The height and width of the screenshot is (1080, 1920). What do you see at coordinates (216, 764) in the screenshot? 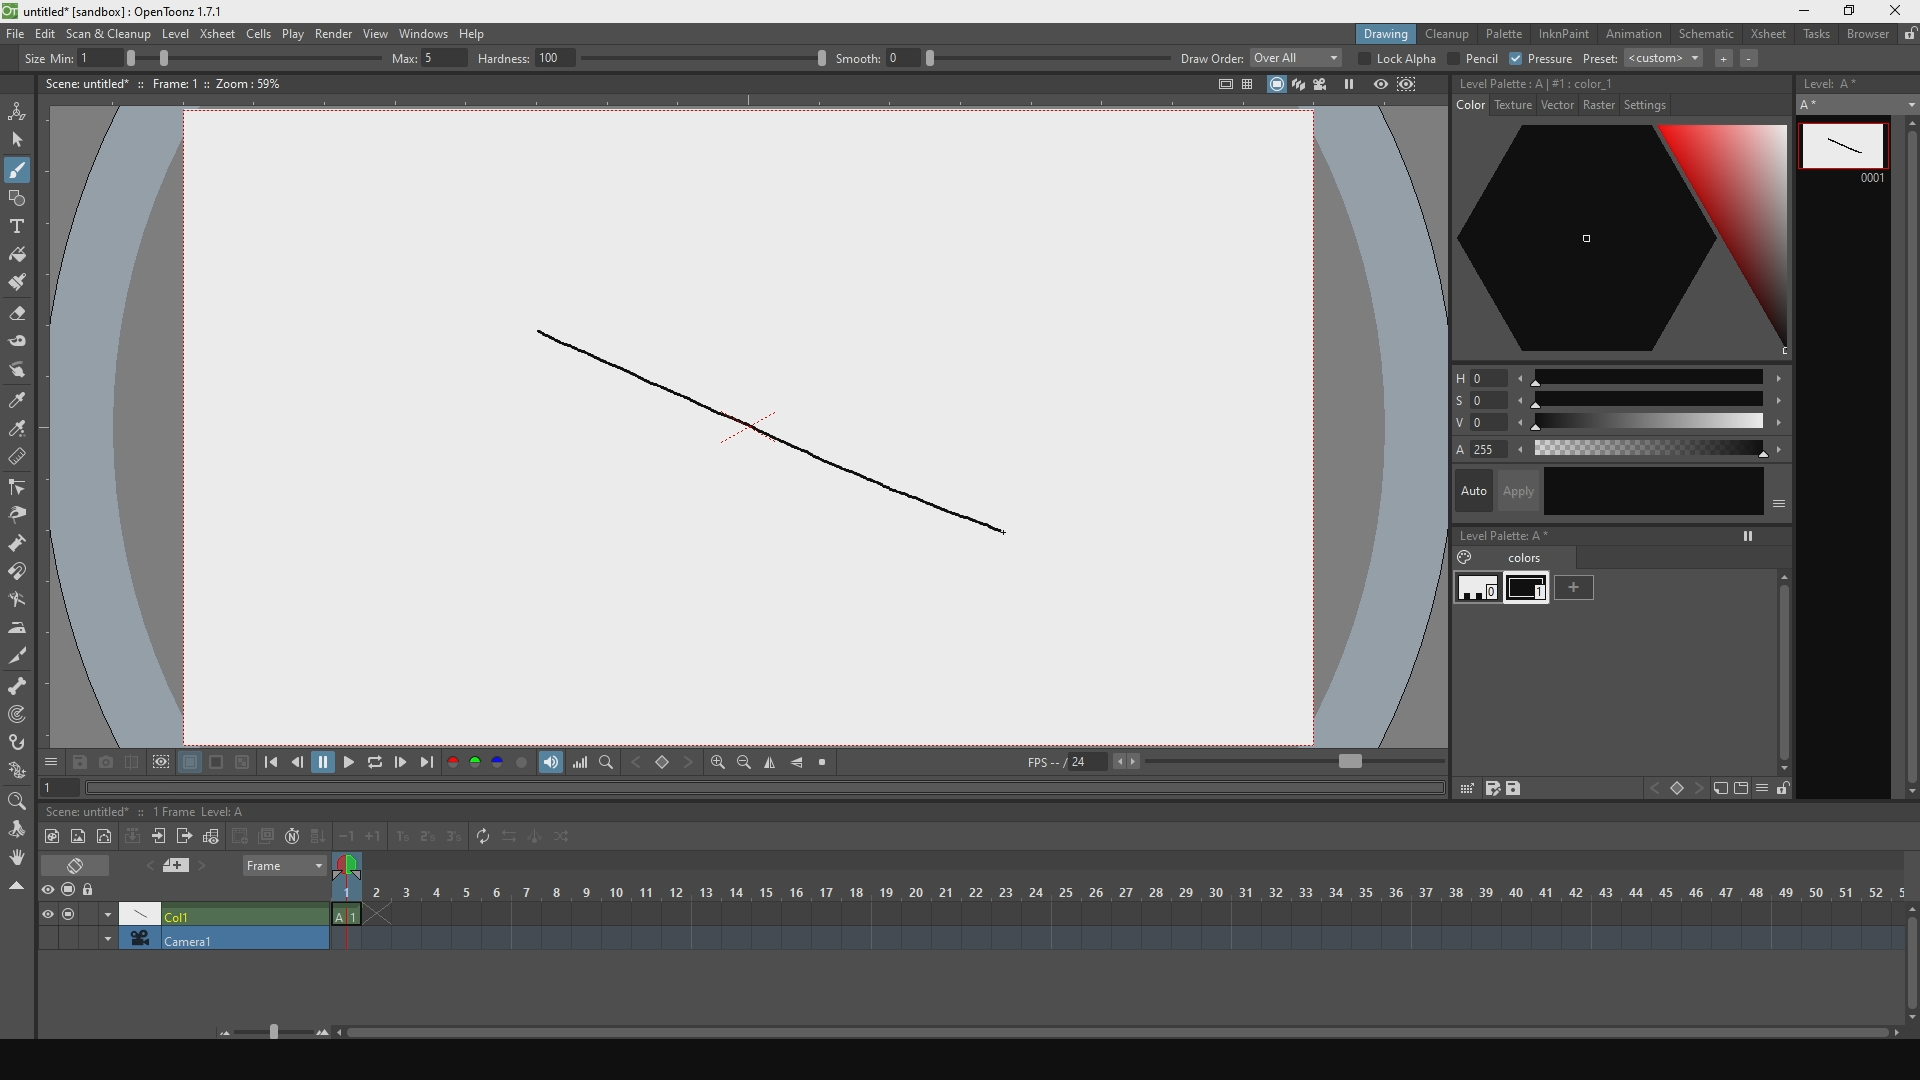
I see `black background` at bounding box center [216, 764].